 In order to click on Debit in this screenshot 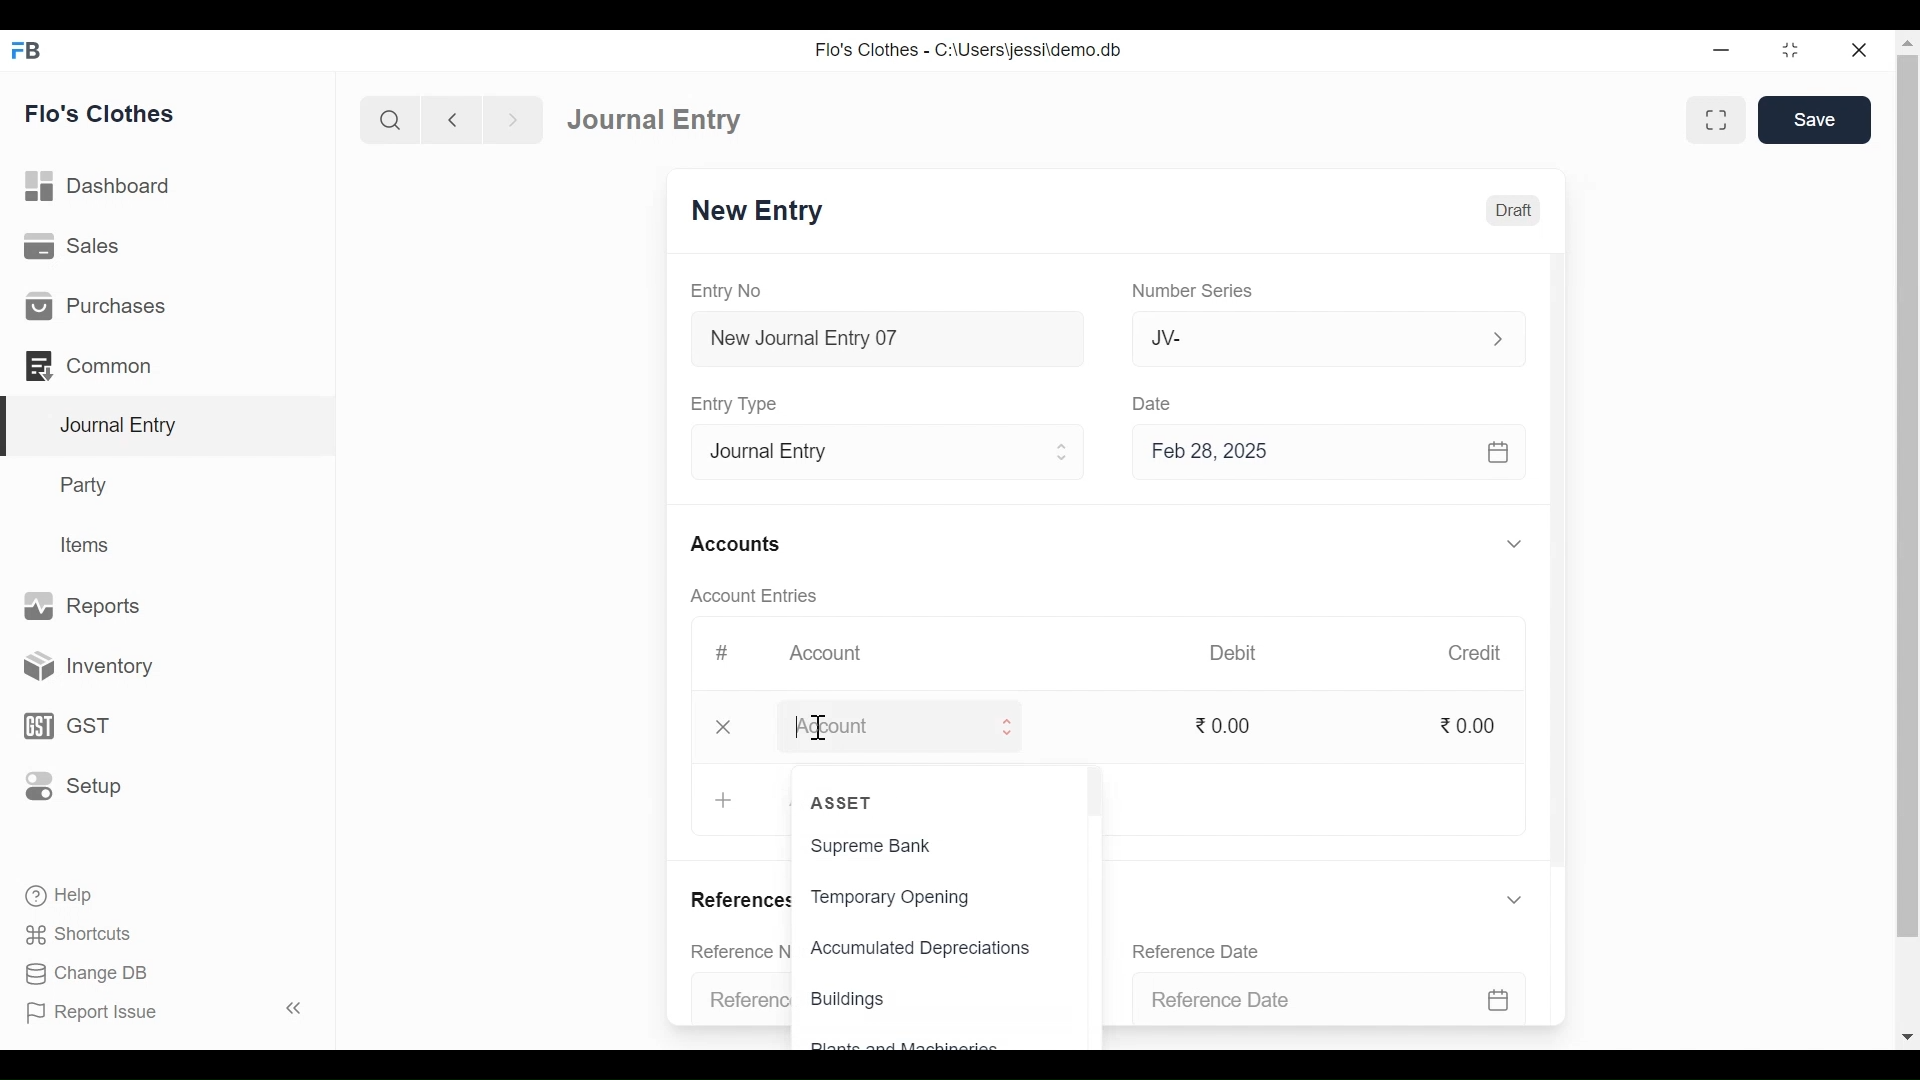, I will do `click(1234, 654)`.